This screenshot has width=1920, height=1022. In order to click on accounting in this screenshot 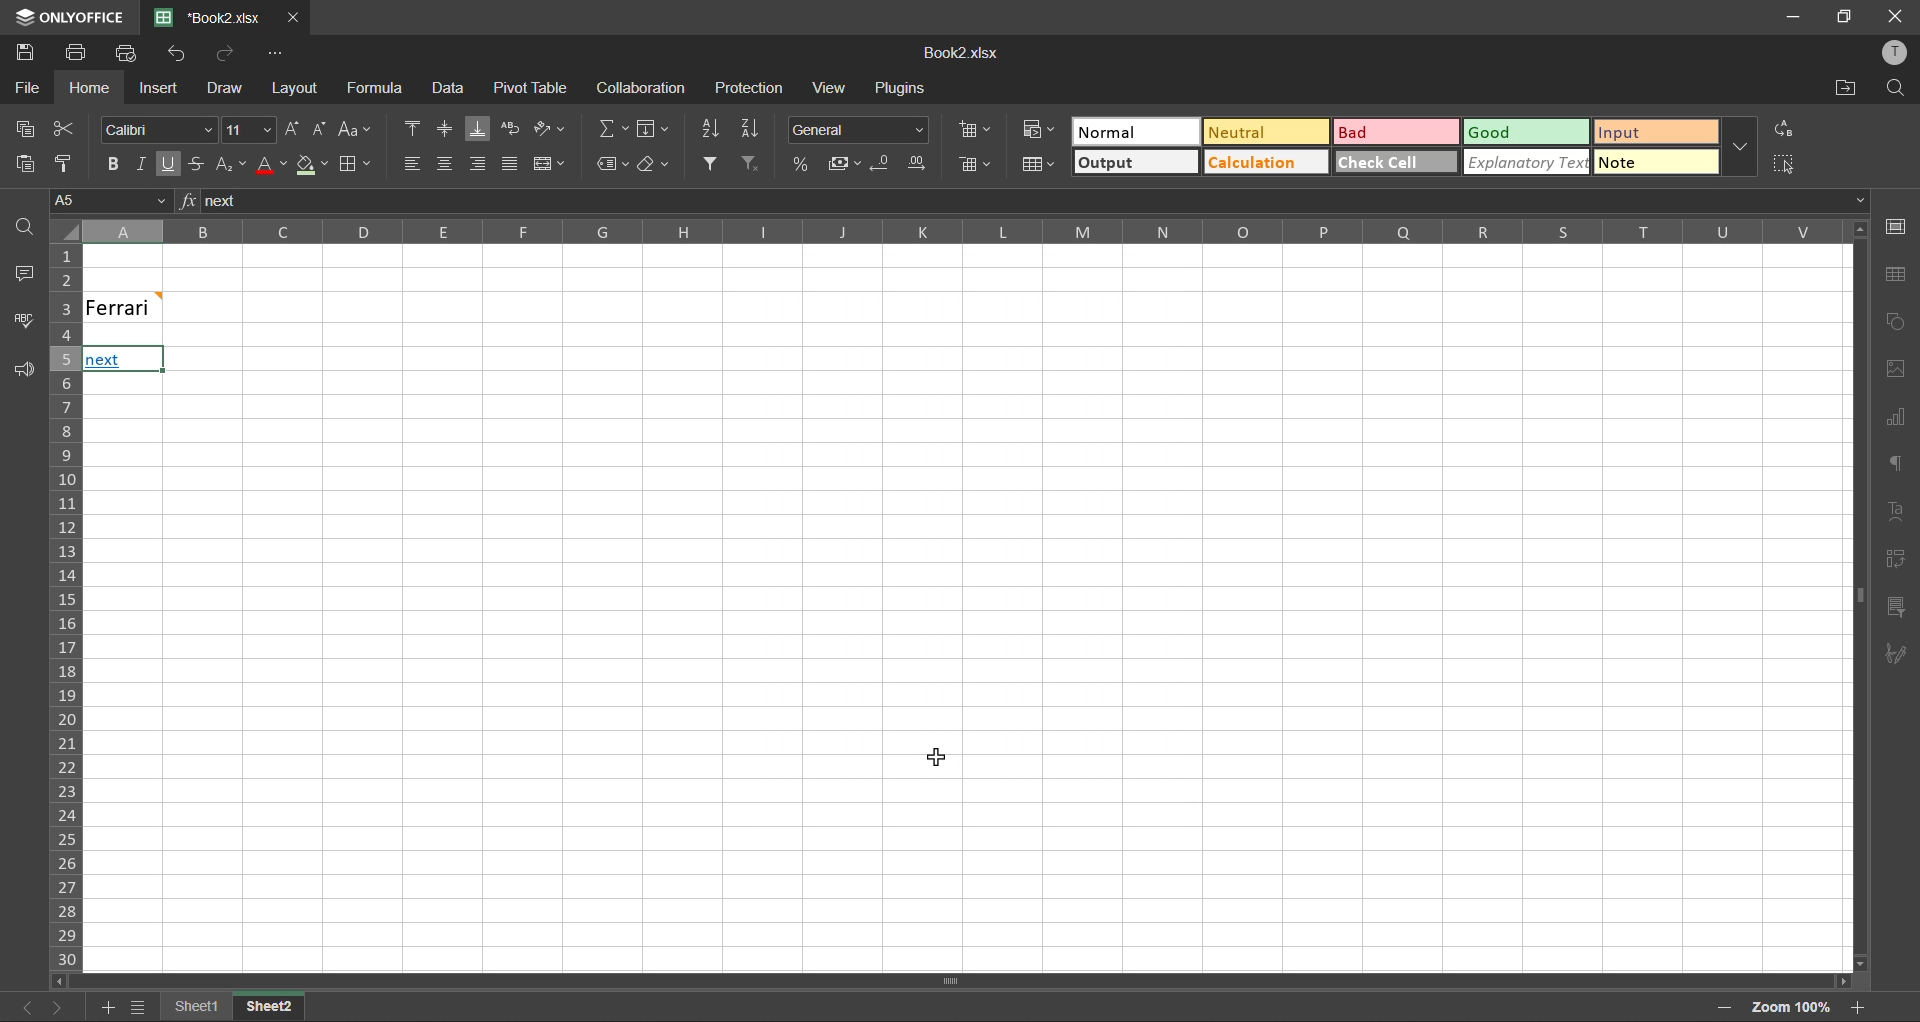, I will do `click(841, 164)`.